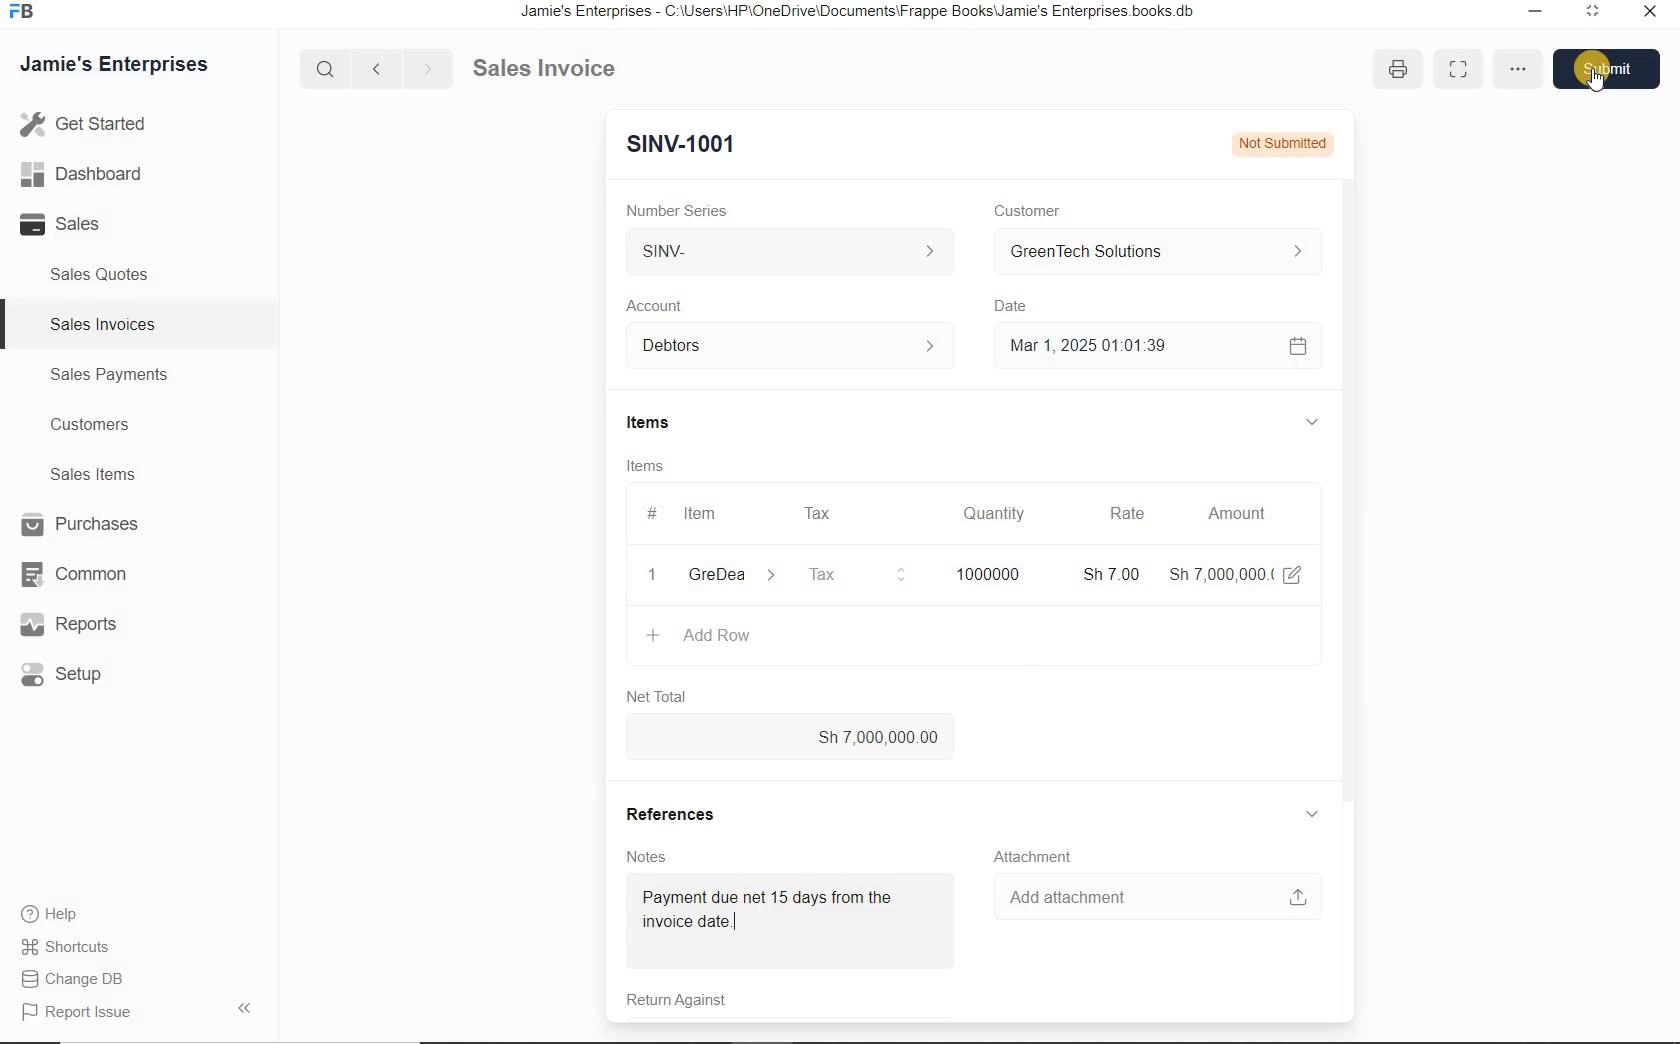  Describe the element at coordinates (1021, 210) in the screenshot. I see `Customer` at that location.